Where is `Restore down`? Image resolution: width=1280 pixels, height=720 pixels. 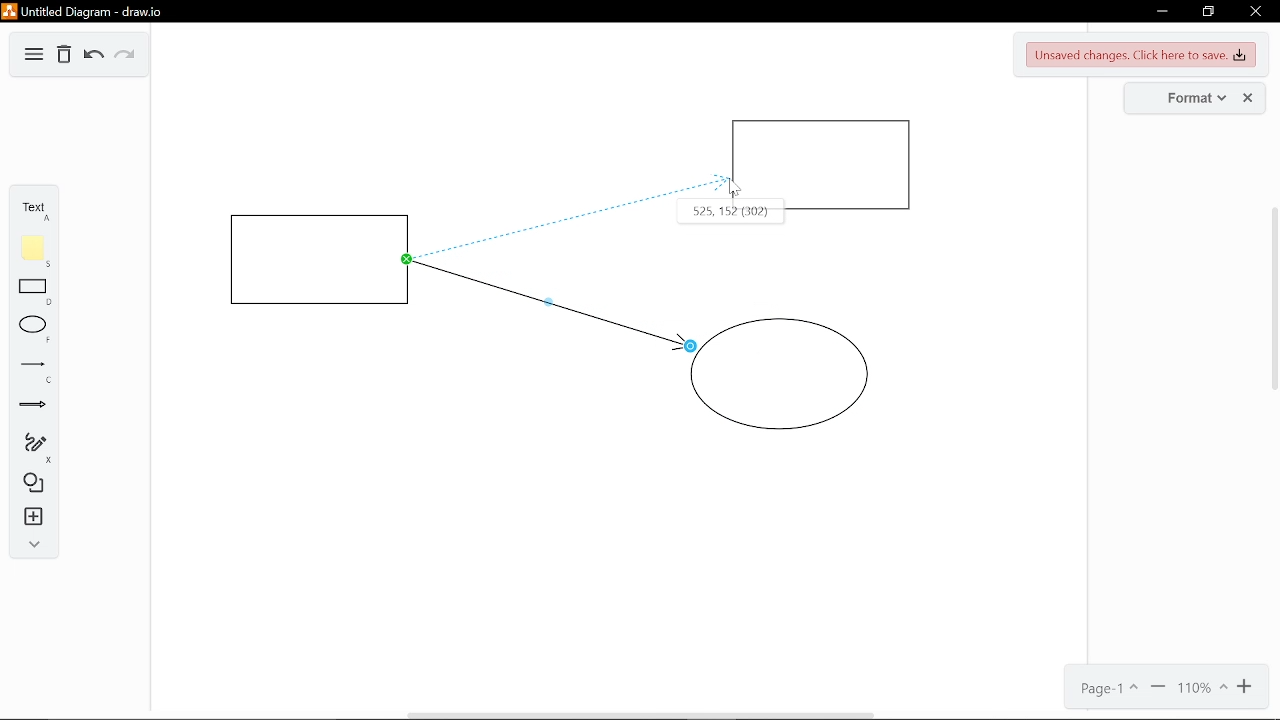
Restore down is located at coordinates (1206, 12).